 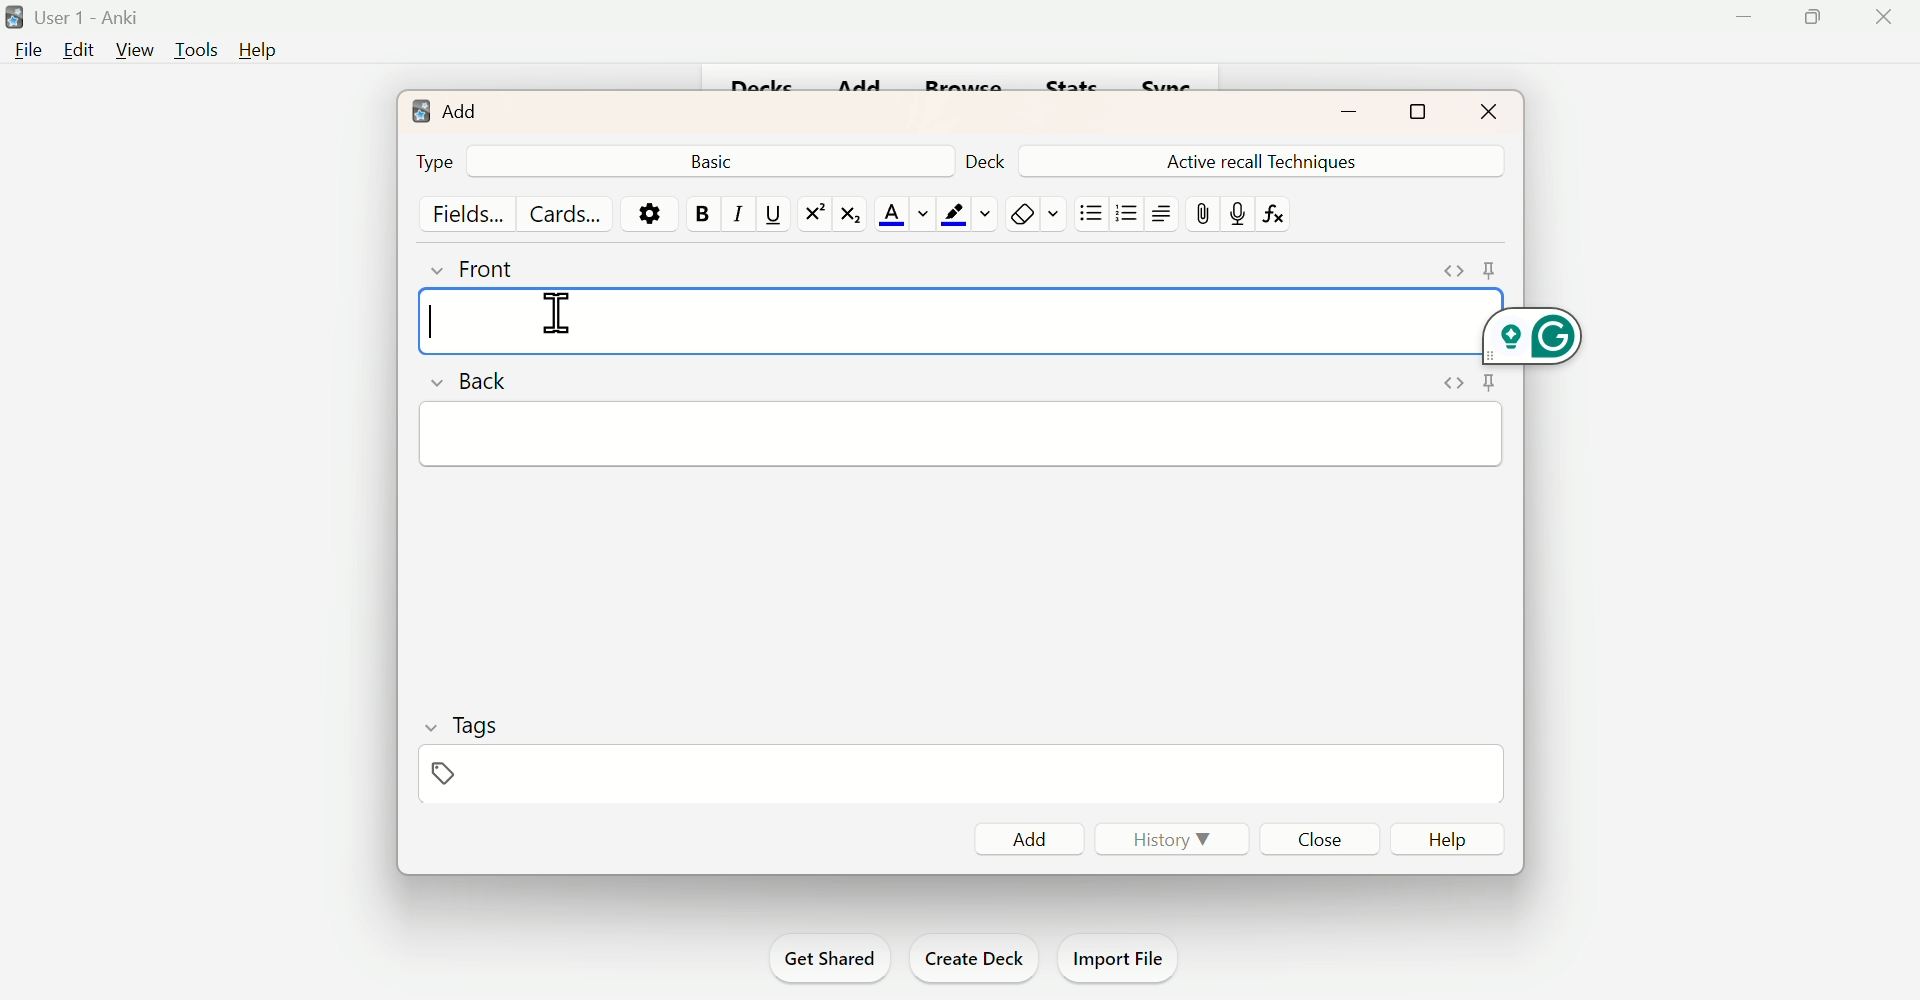 I want to click on Attach file, so click(x=1205, y=216).